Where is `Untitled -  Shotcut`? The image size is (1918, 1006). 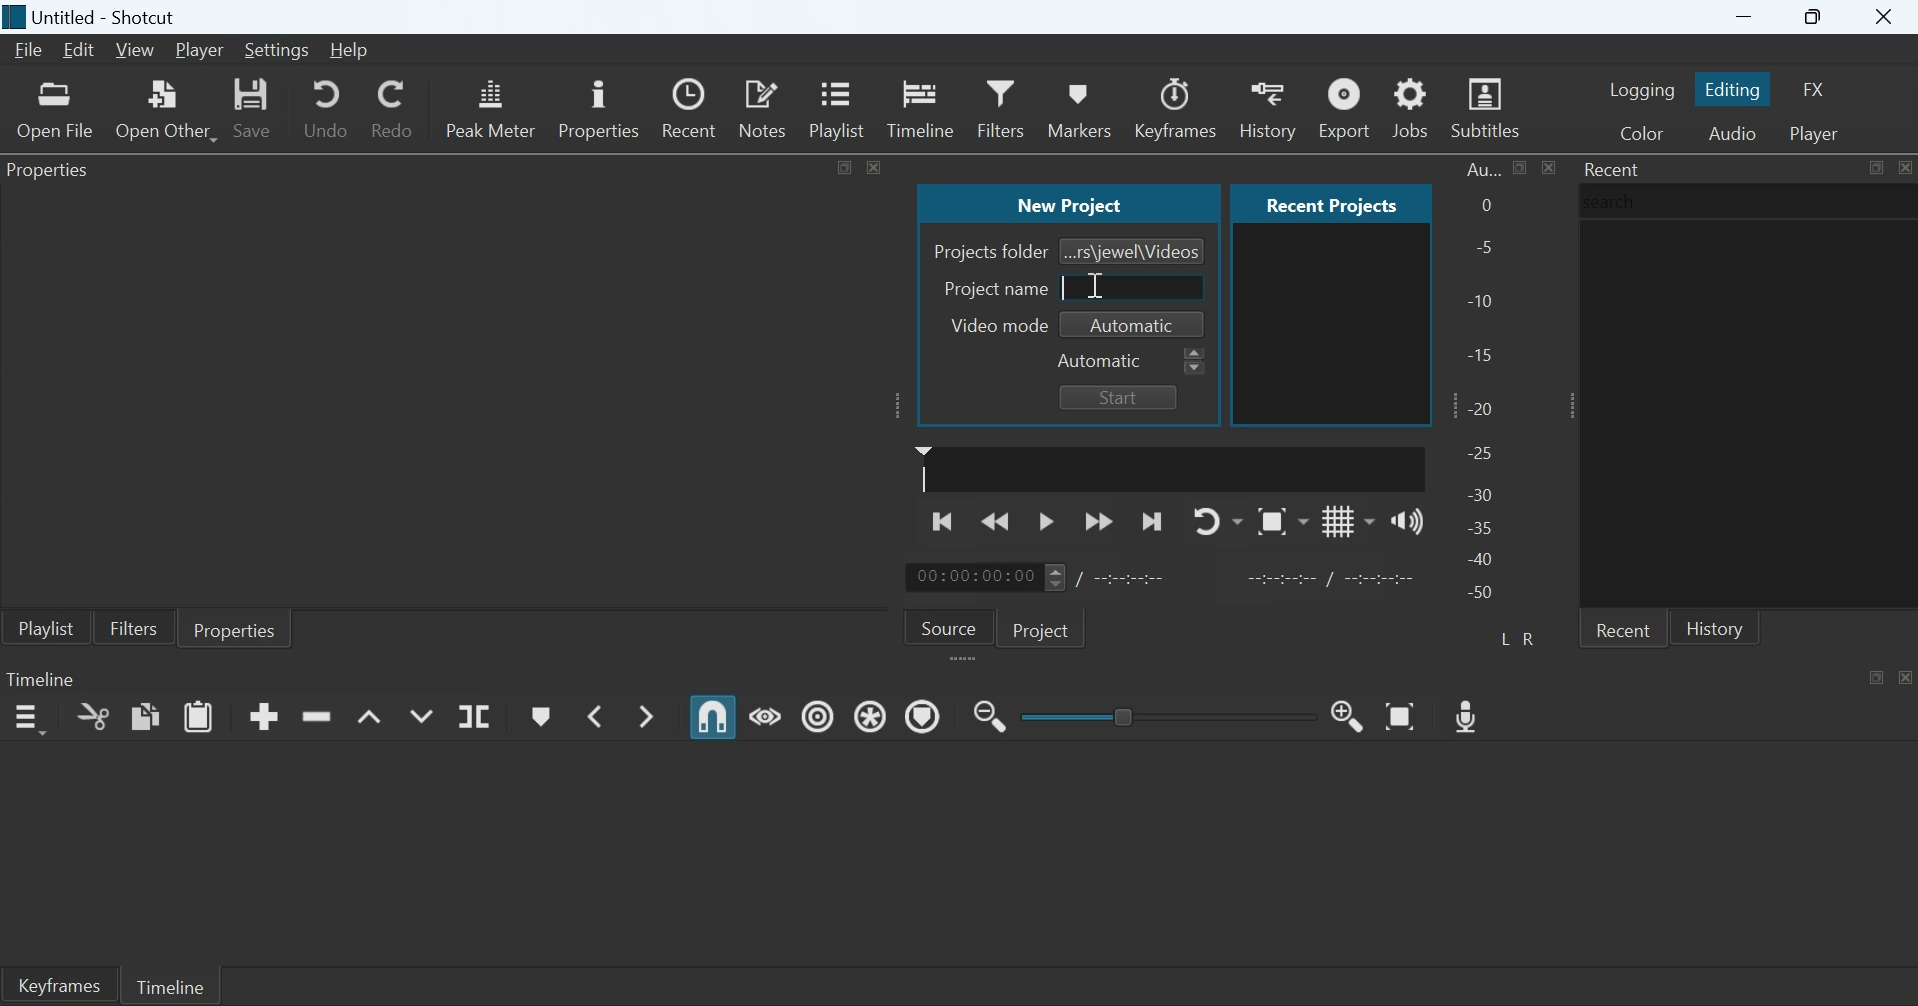
Untitled -  Shotcut is located at coordinates (109, 18).